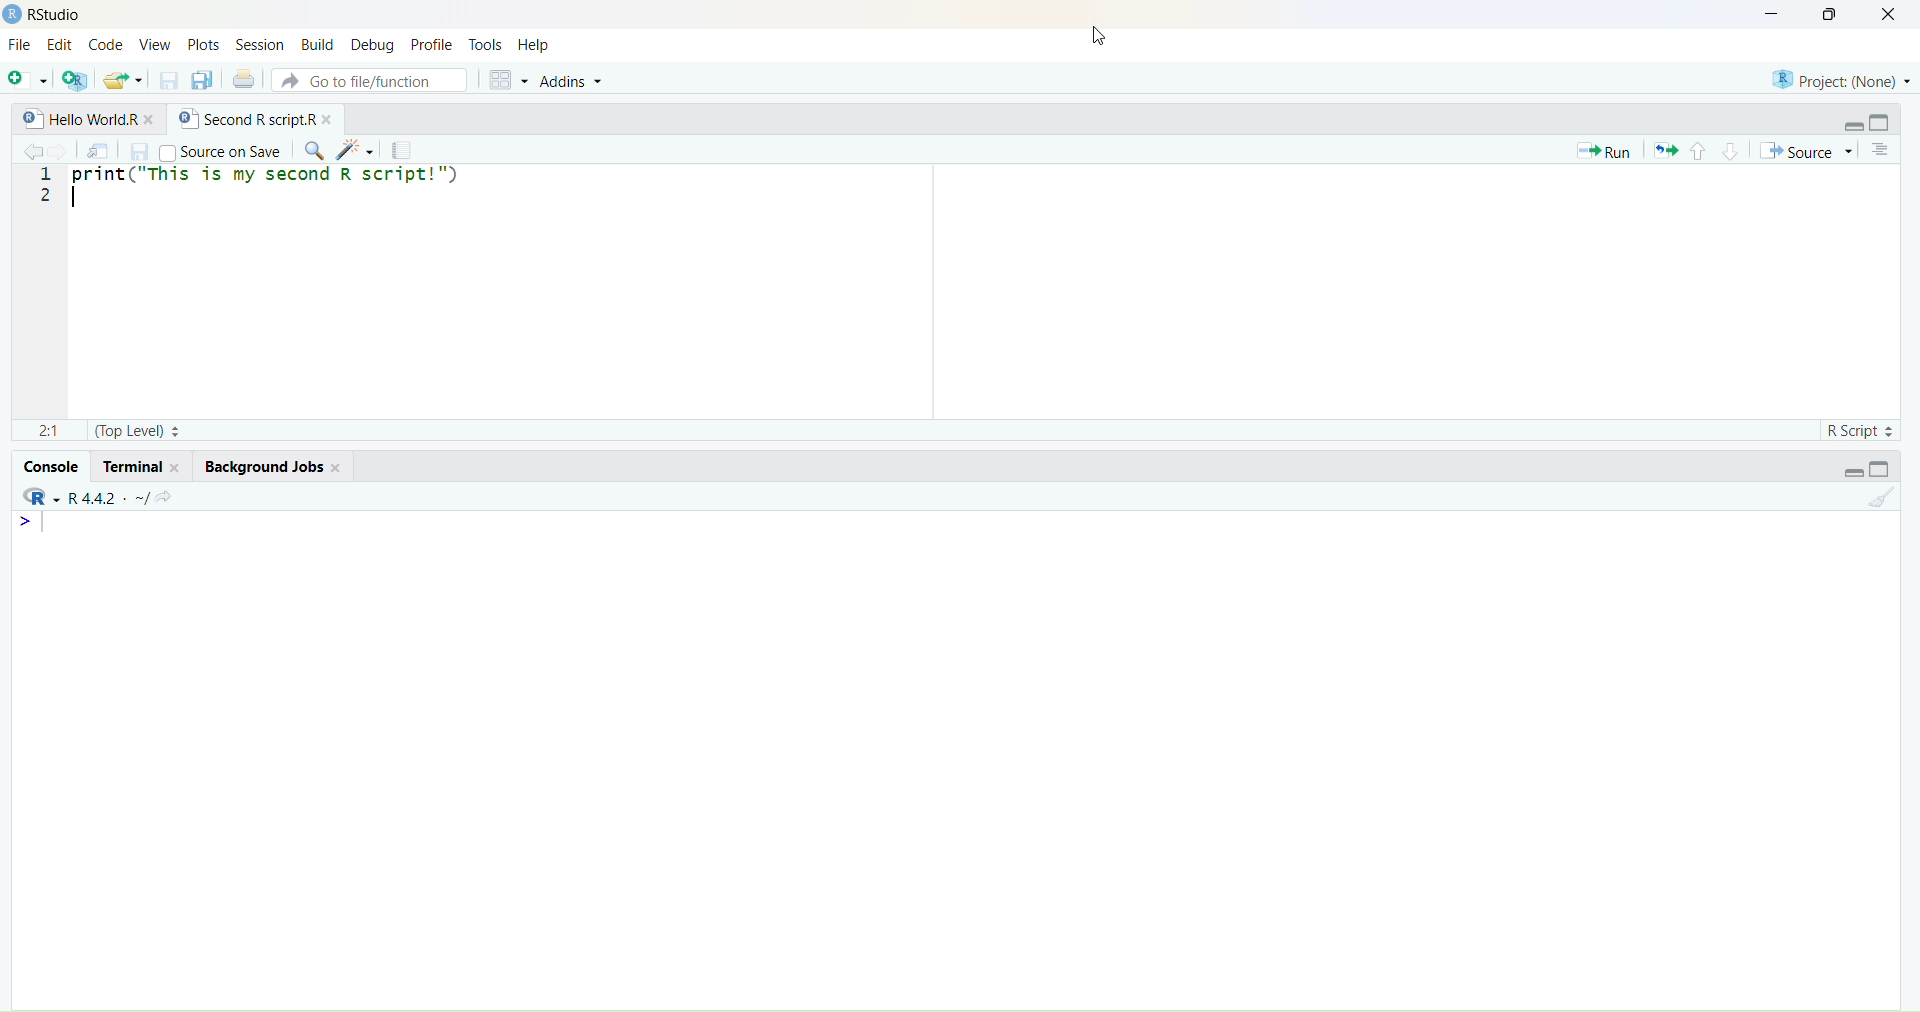 The height and width of the screenshot is (1012, 1920). What do you see at coordinates (1875, 503) in the screenshot?
I see `Clear console (Ctrl + L)` at bounding box center [1875, 503].